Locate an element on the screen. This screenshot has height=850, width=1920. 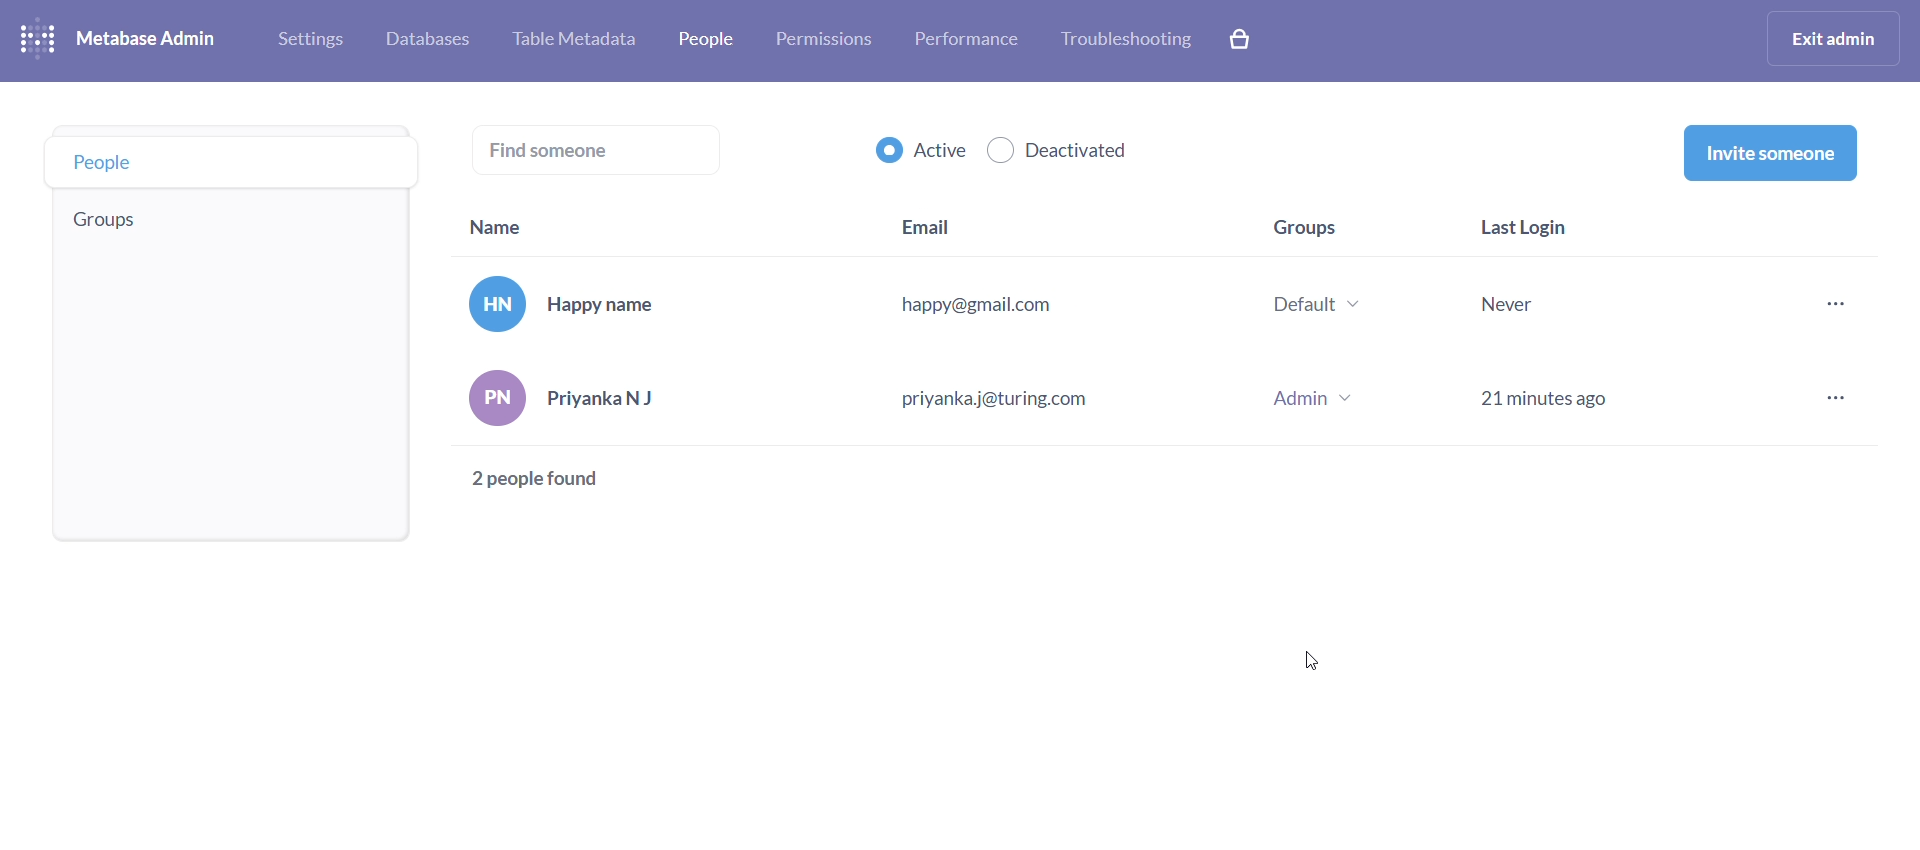
invite someone is located at coordinates (1770, 152).